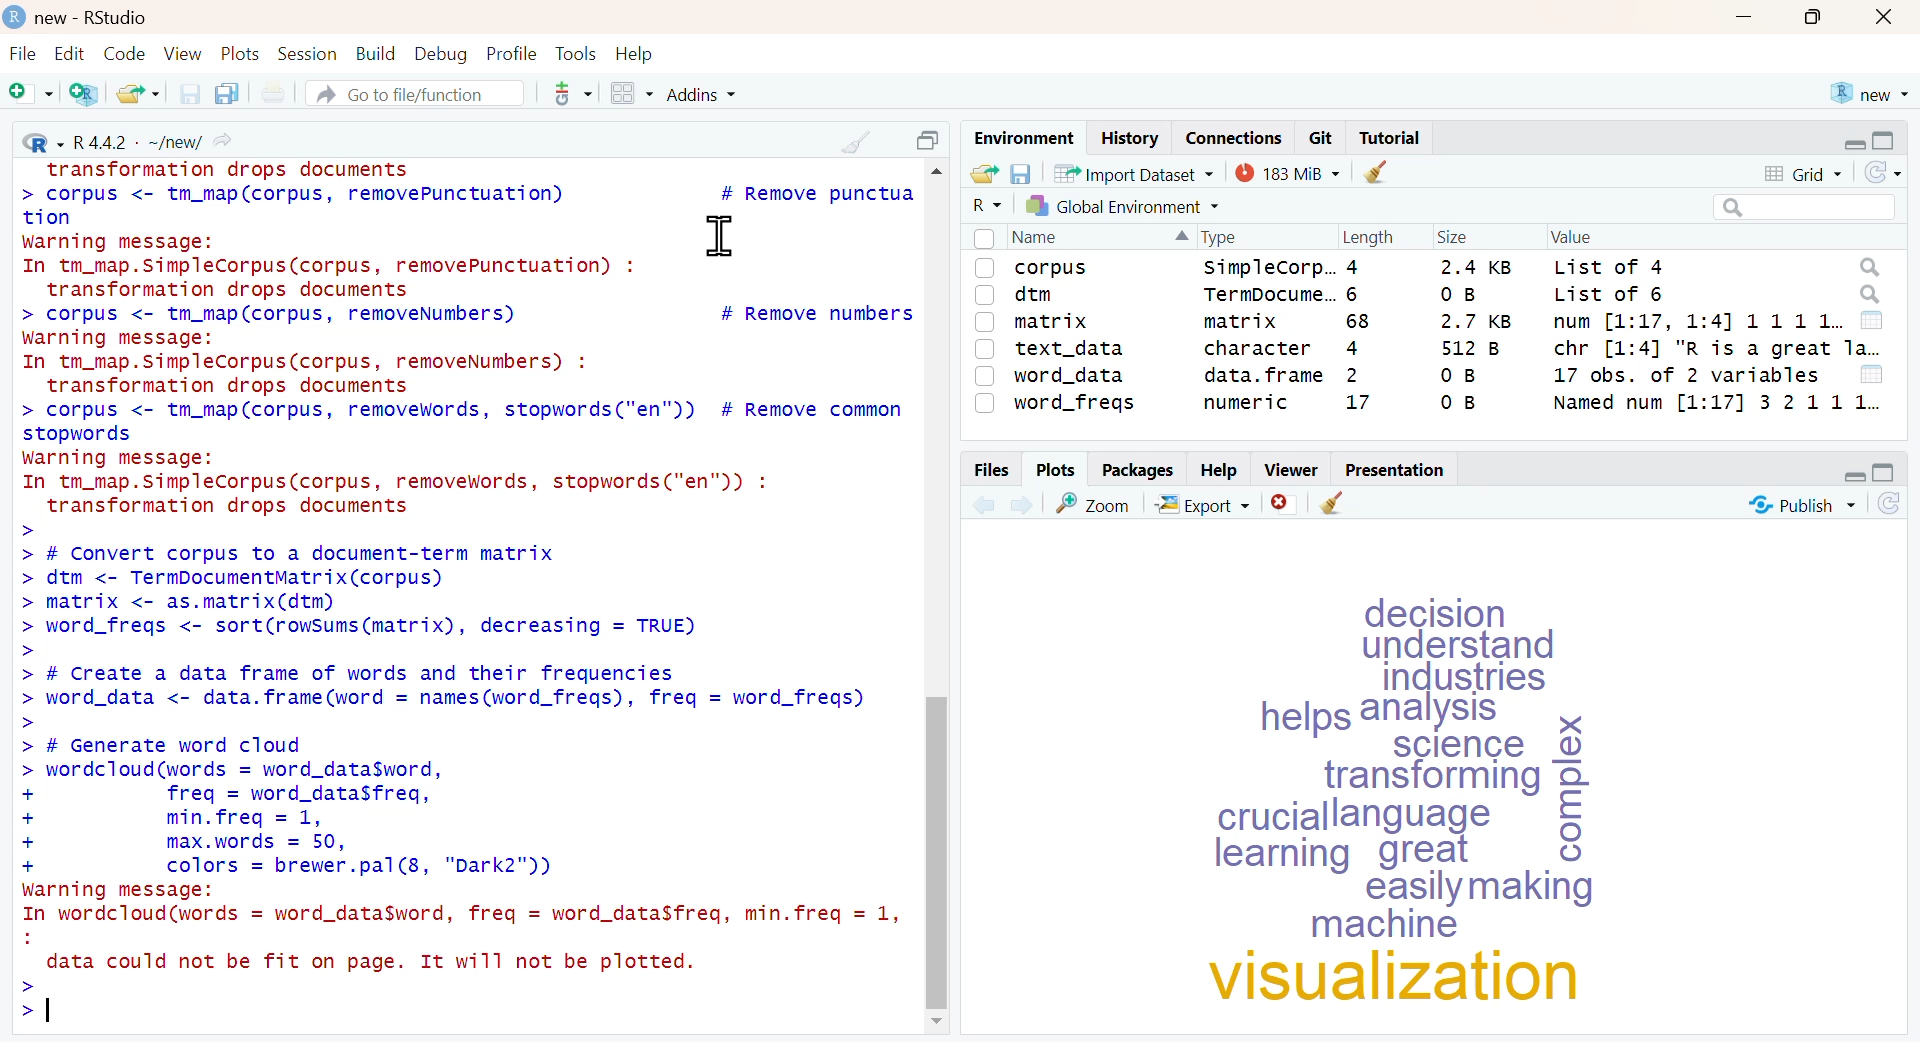 The image size is (1920, 1042). What do you see at coordinates (1021, 175) in the screenshot?
I see `Save` at bounding box center [1021, 175].